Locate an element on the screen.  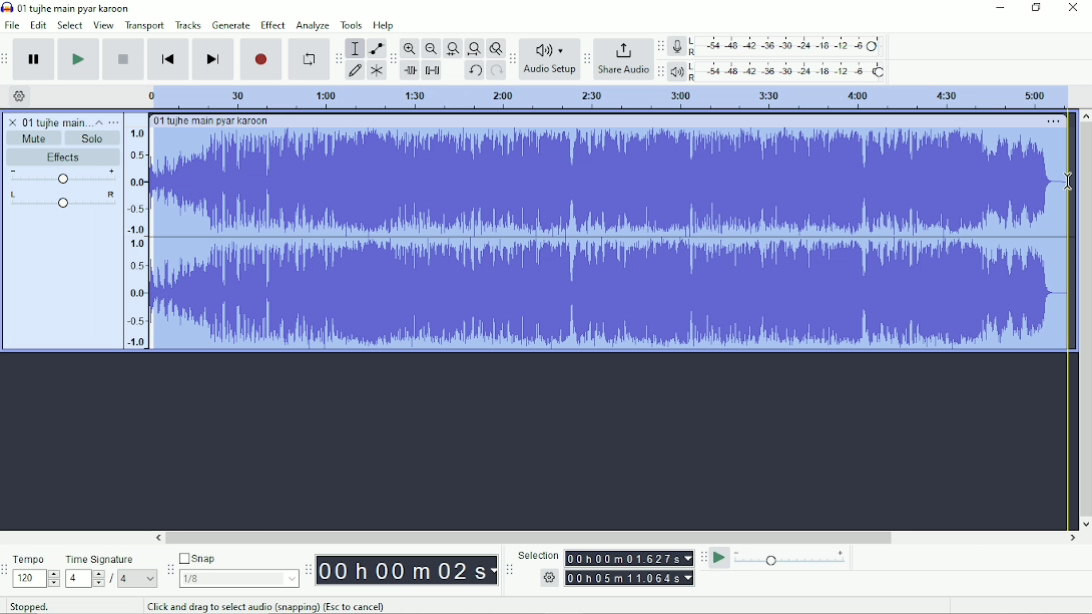
Audacity edit toolbar is located at coordinates (392, 59).